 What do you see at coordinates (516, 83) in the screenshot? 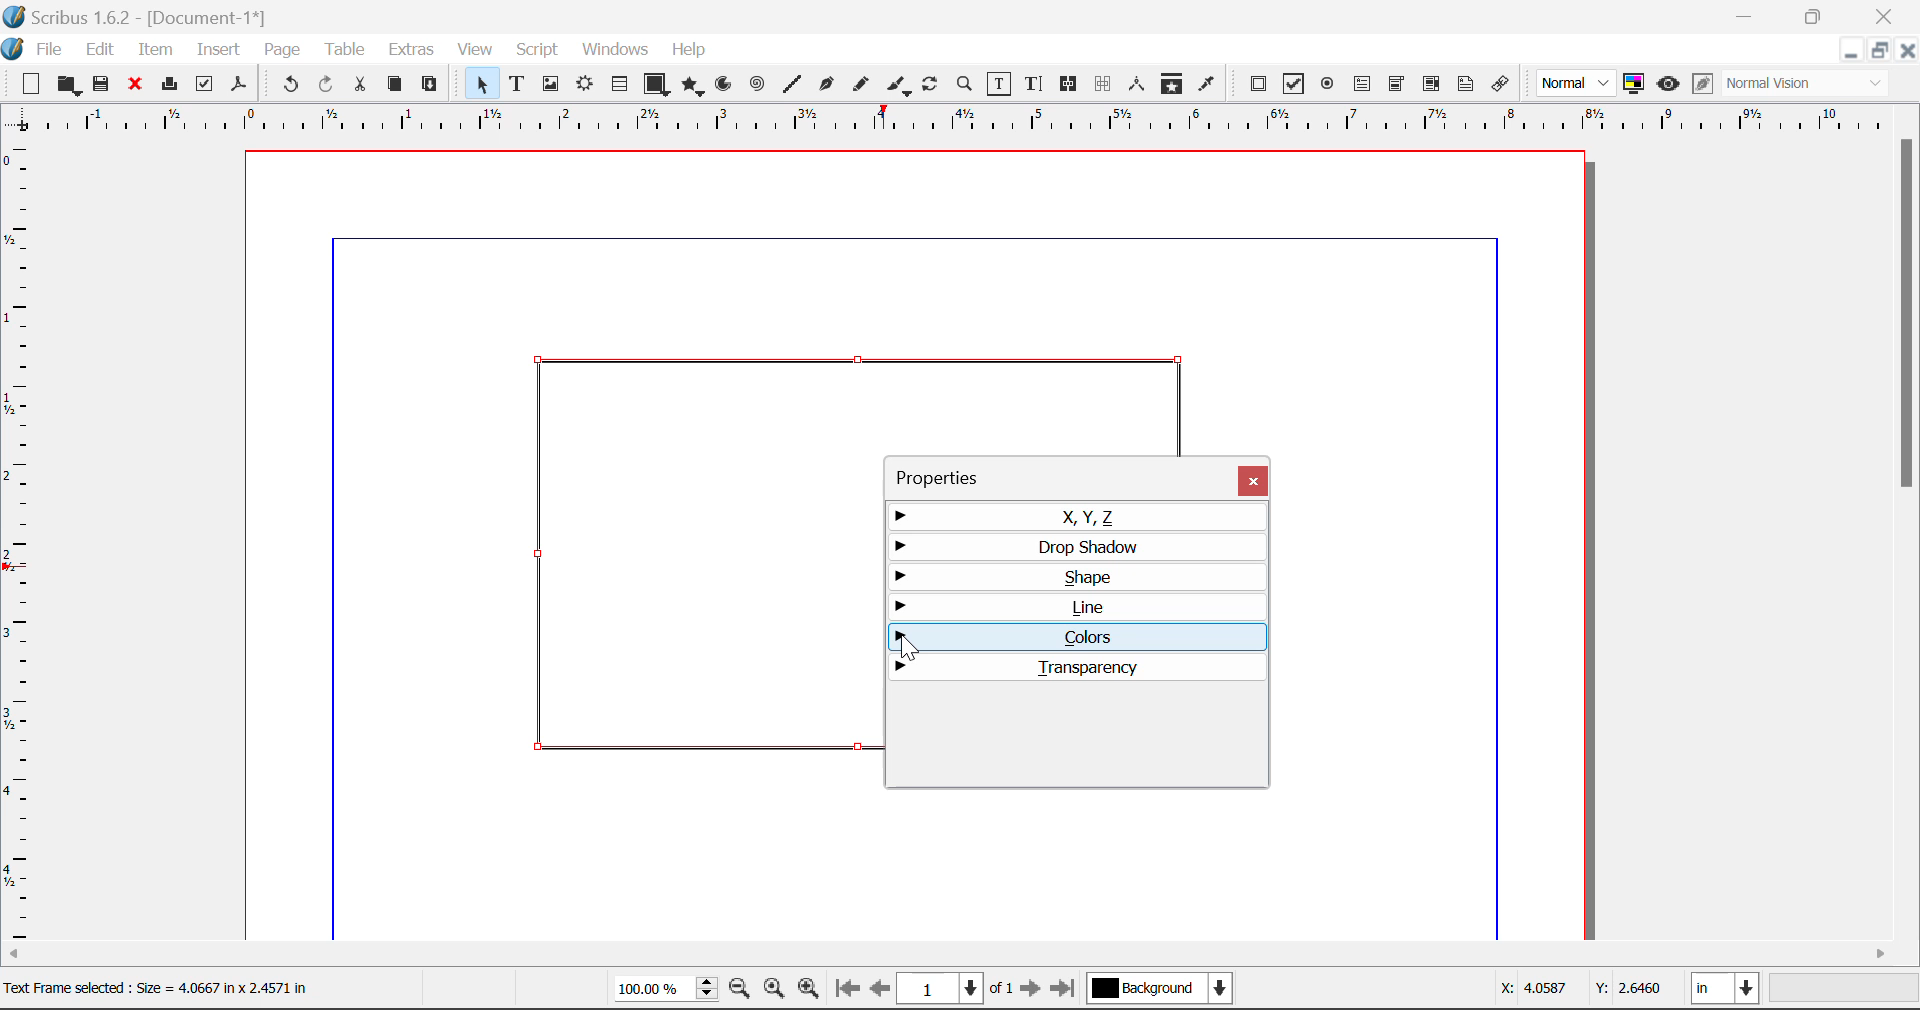
I see `Text Frame Selected` at bounding box center [516, 83].